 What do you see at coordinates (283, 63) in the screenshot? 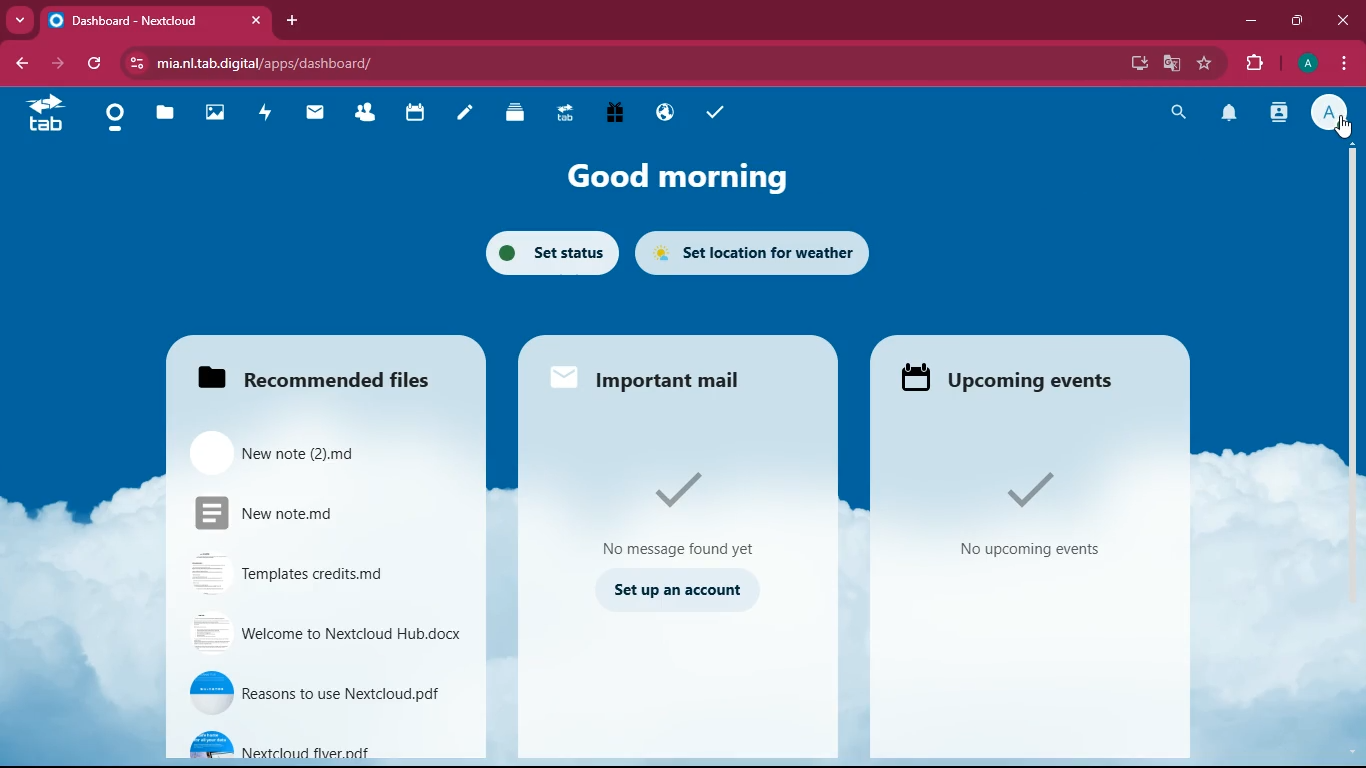
I see `mia.nl.tab.digital/apps/dashboard/` at bounding box center [283, 63].